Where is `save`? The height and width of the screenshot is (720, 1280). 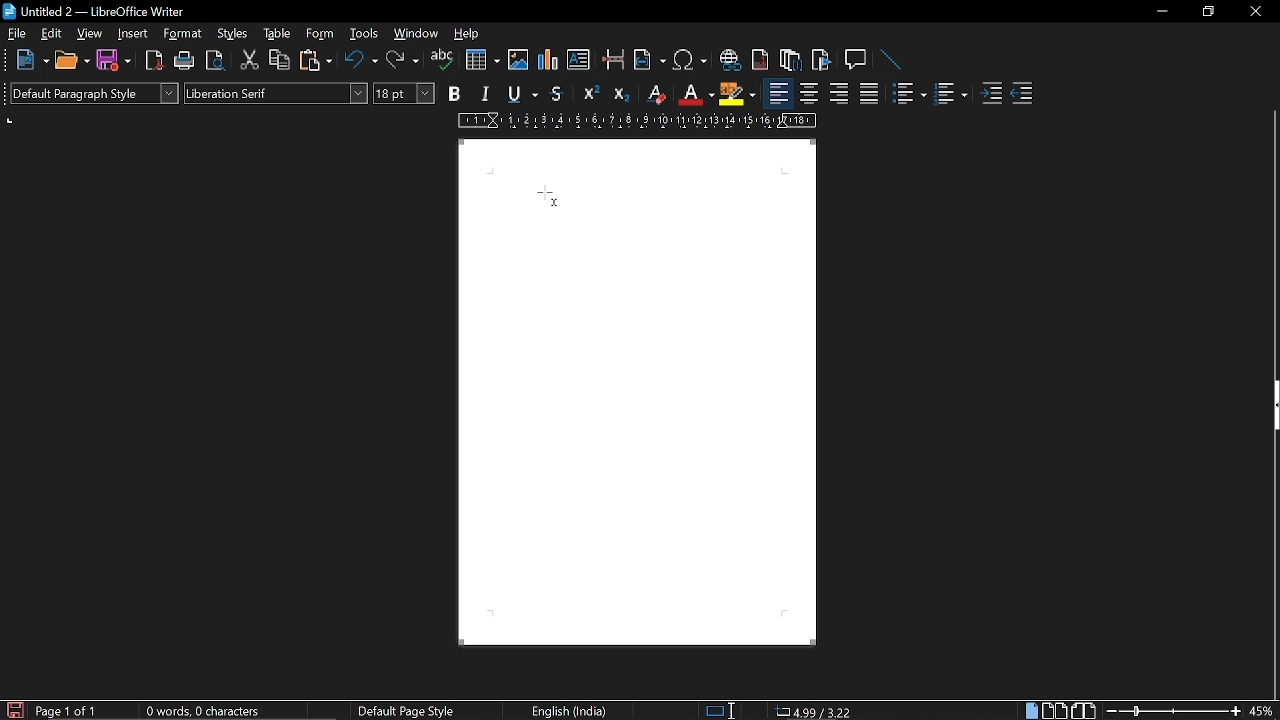 save is located at coordinates (112, 60).